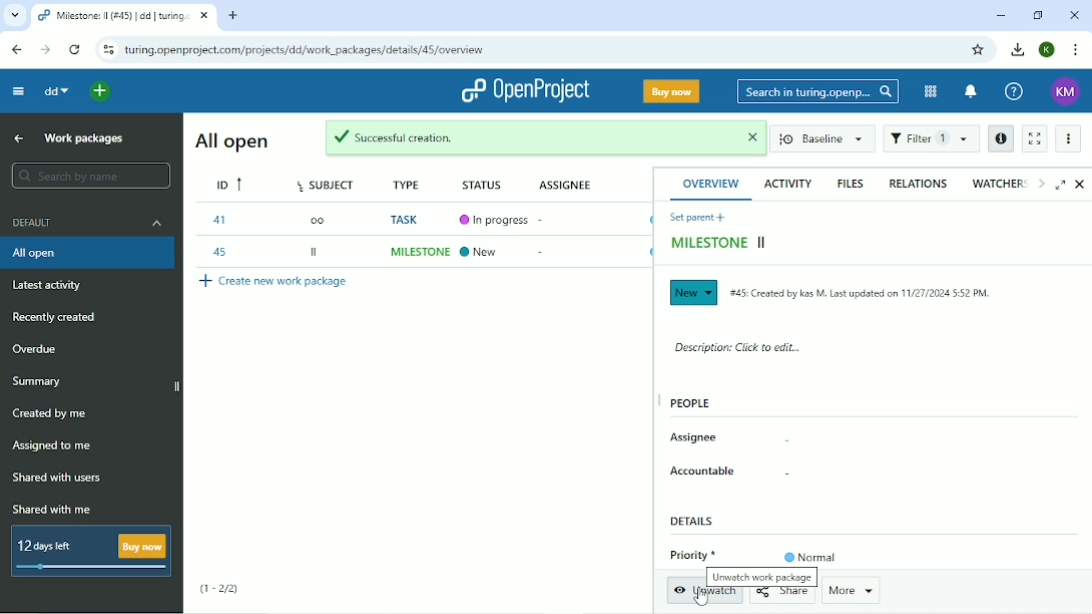 The width and height of the screenshot is (1092, 614). What do you see at coordinates (56, 317) in the screenshot?
I see `Recently created` at bounding box center [56, 317].